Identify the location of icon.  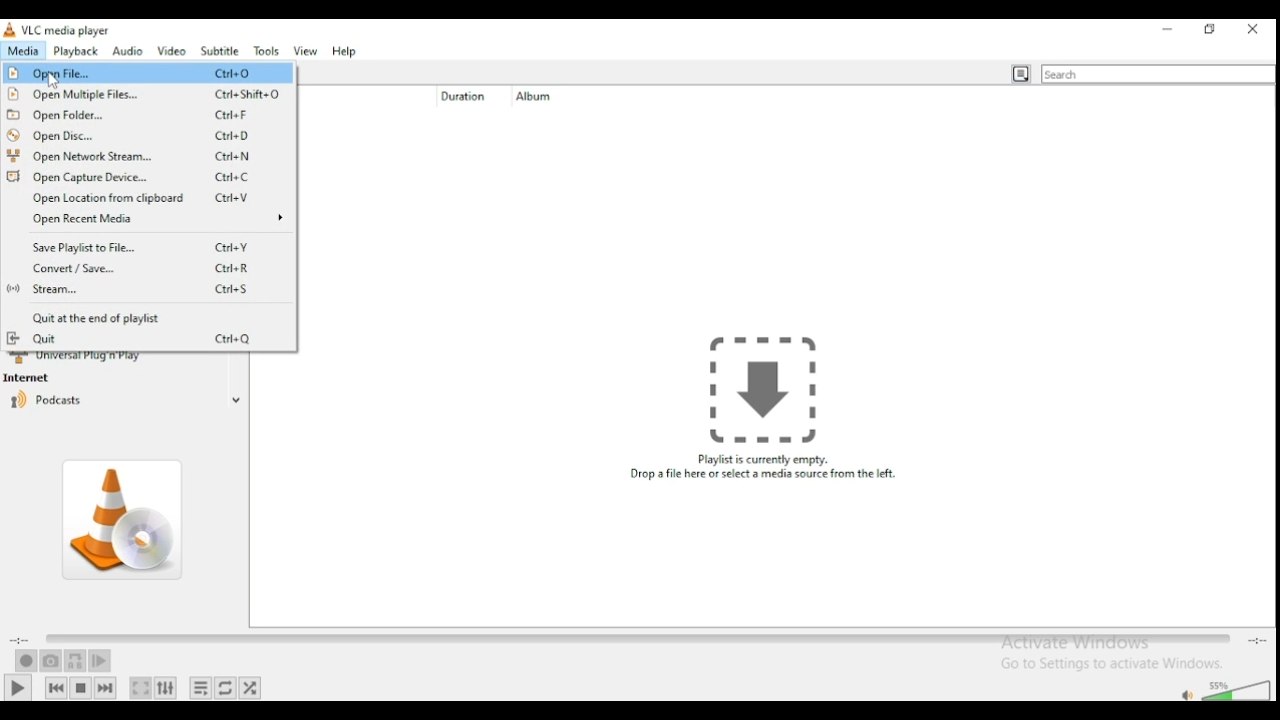
(10, 30).